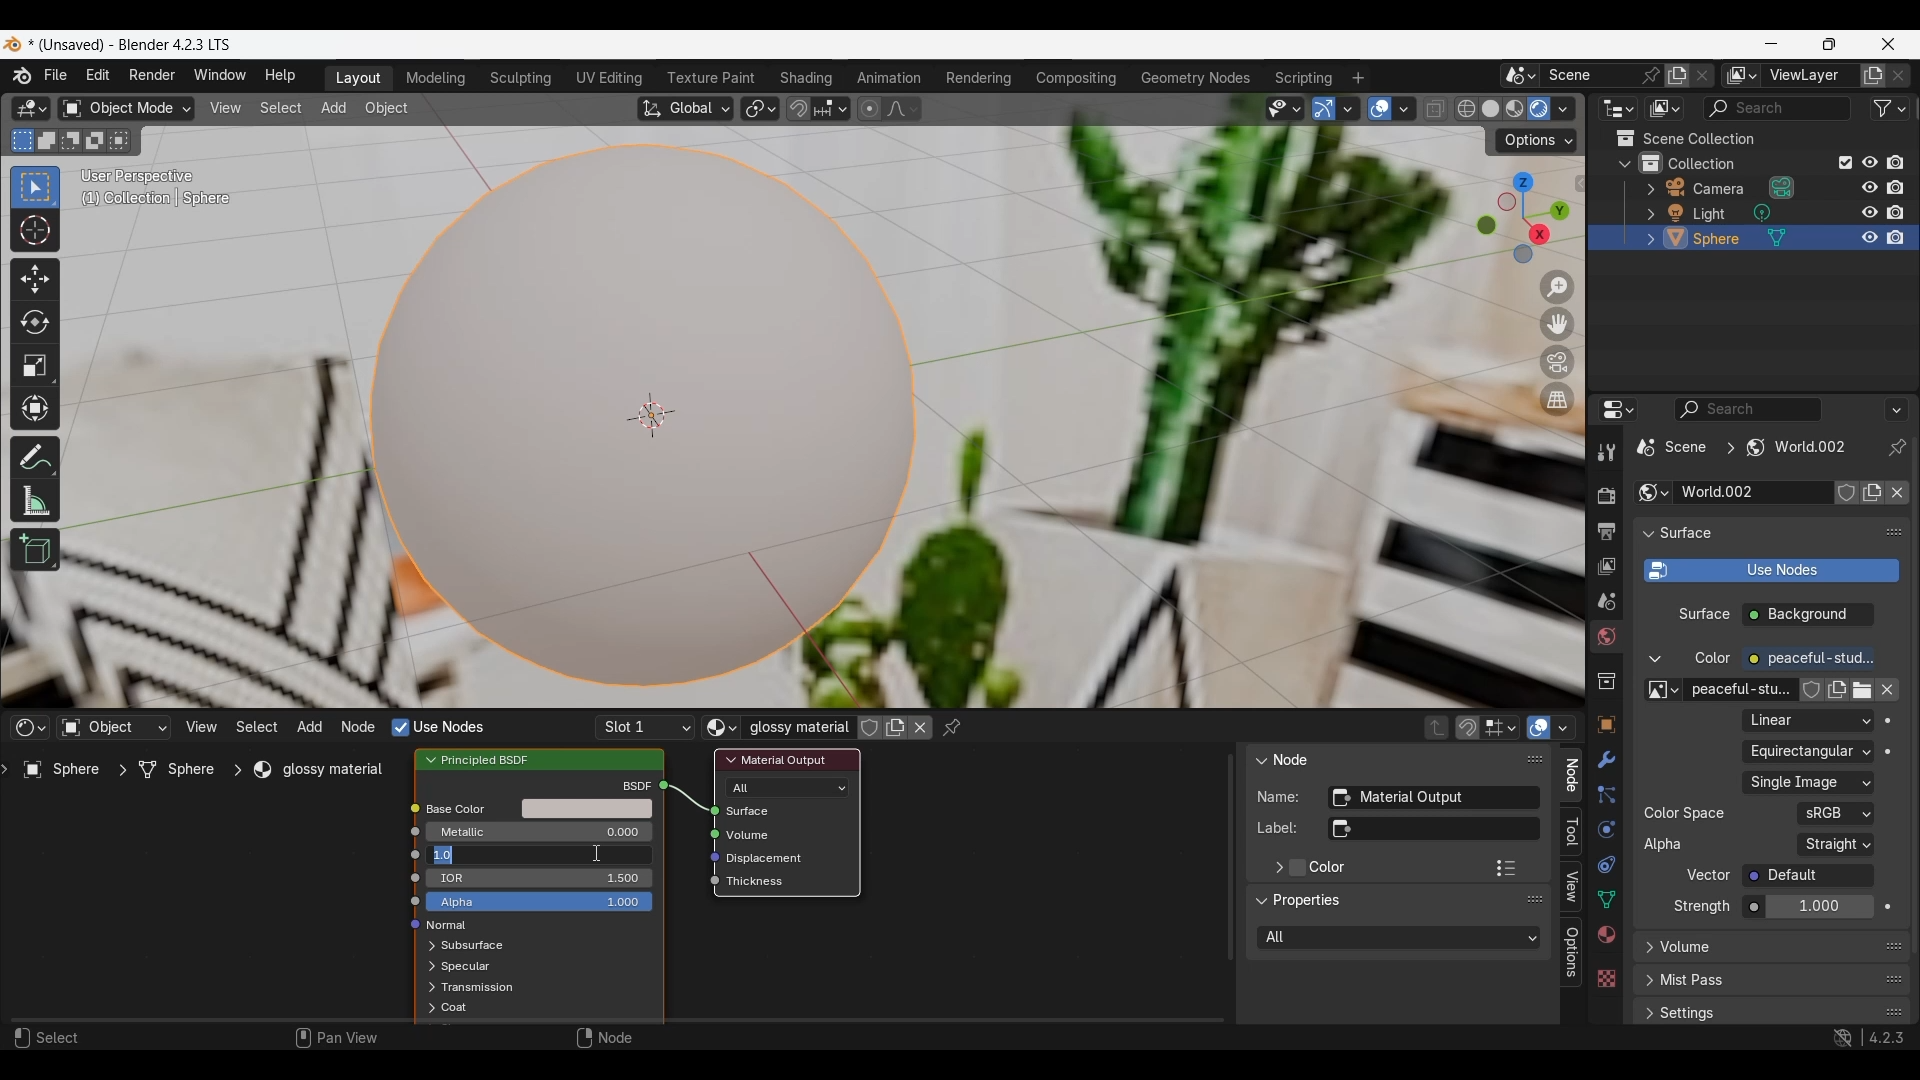 This screenshot has height=1080, width=1920. I want to click on Viewport shading: wireframe, so click(1466, 109).